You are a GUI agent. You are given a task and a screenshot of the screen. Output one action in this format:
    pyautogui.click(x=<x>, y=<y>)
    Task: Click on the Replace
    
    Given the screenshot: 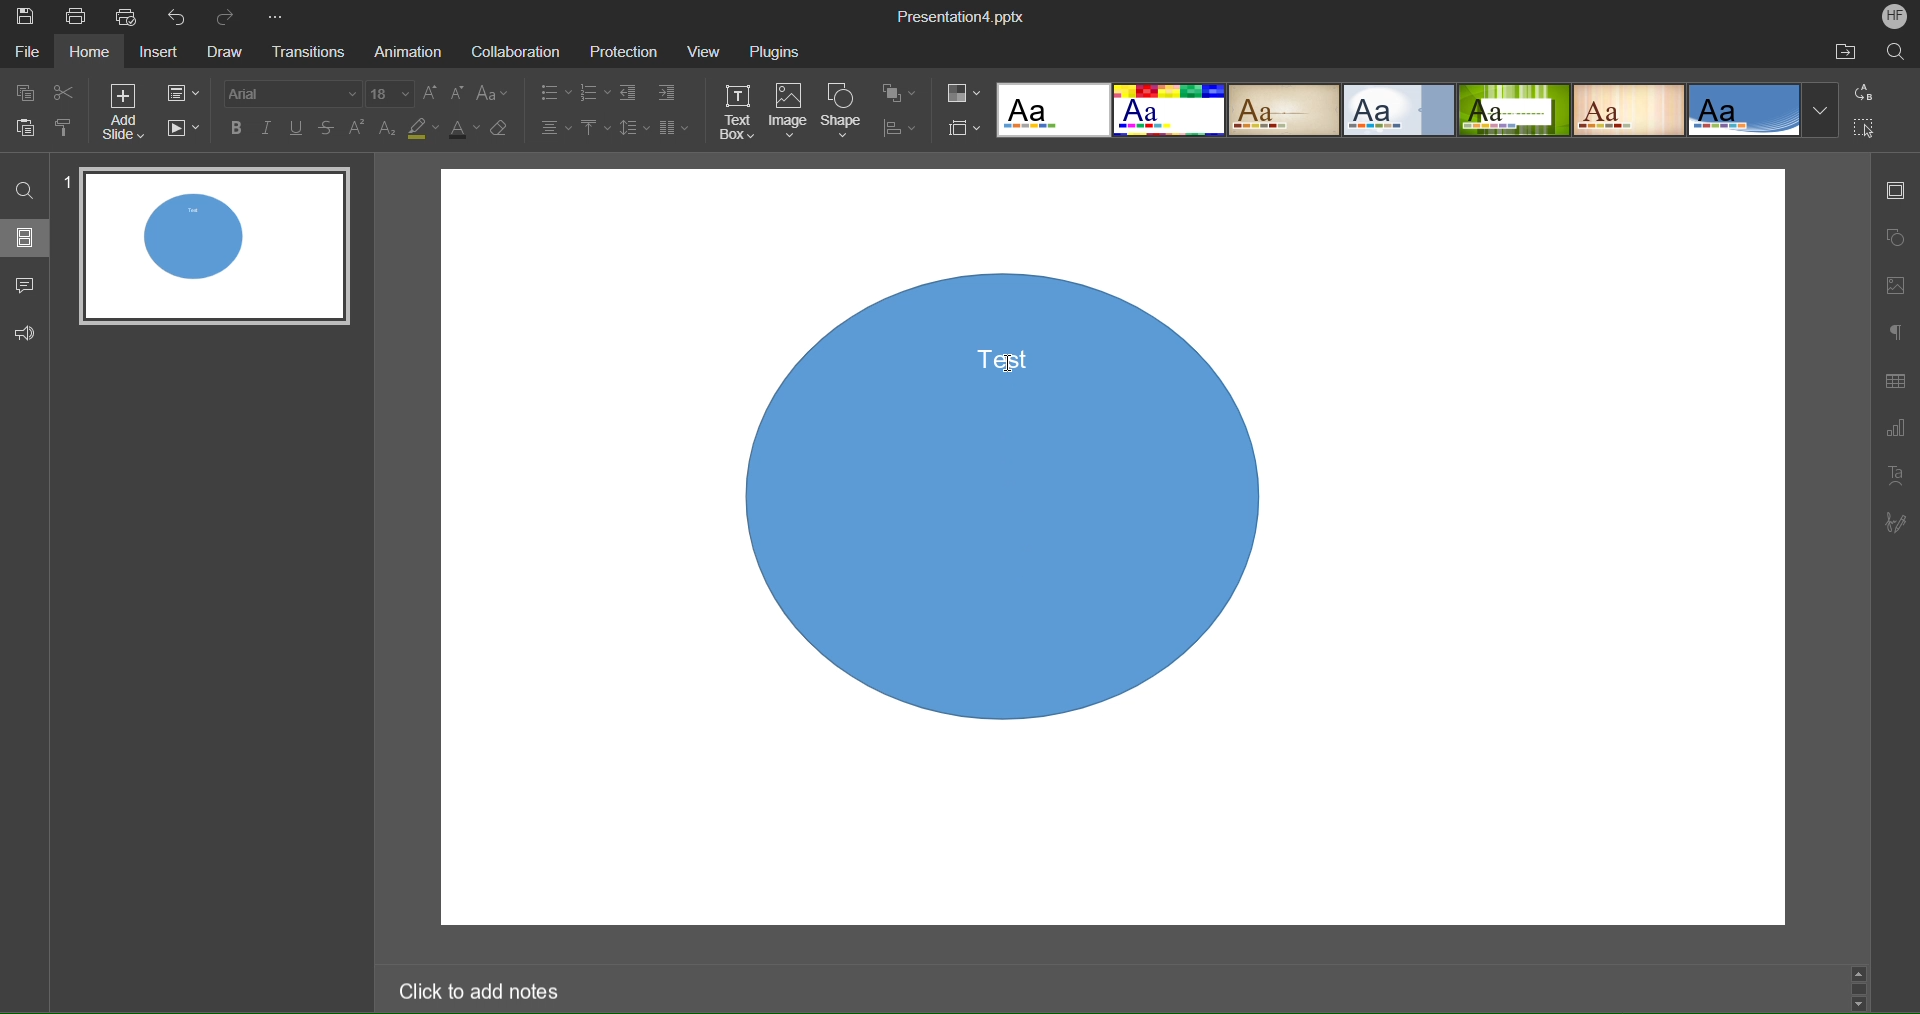 What is the action you would take?
    pyautogui.click(x=1871, y=89)
    